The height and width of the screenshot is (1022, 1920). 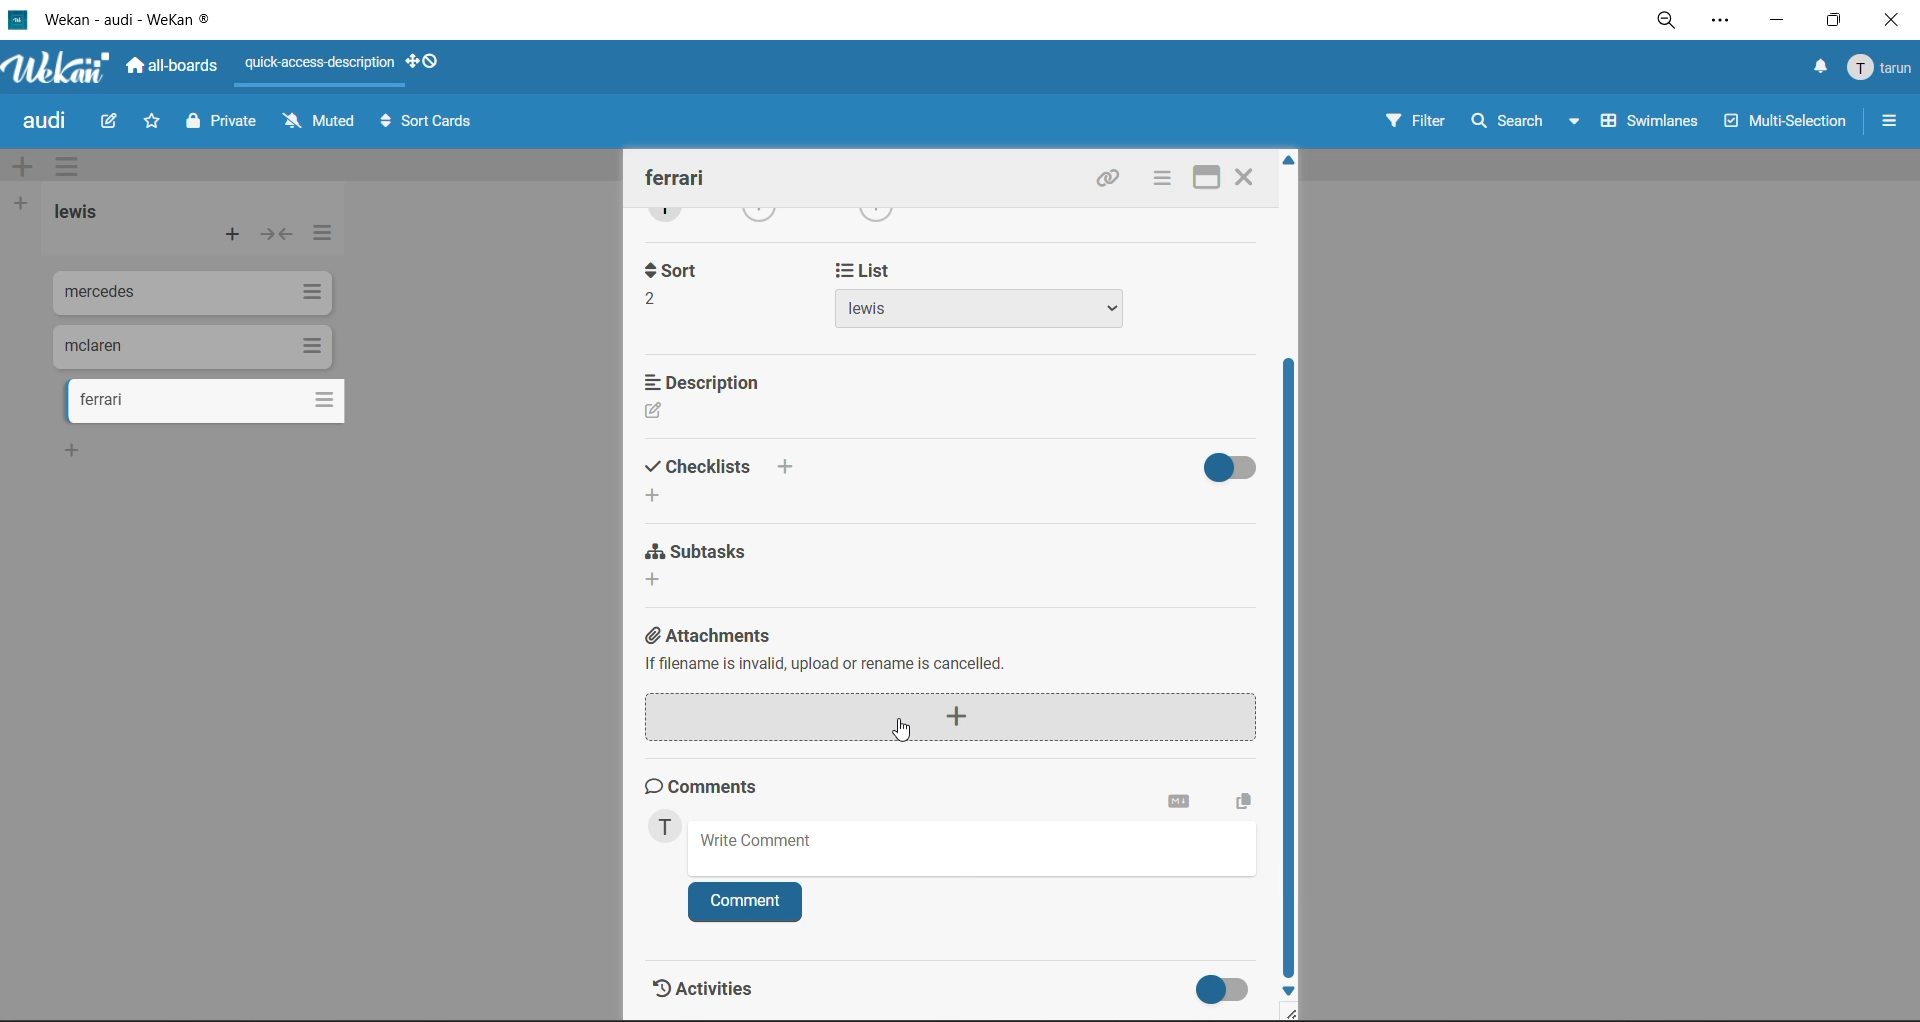 I want to click on subtasks, so click(x=707, y=566).